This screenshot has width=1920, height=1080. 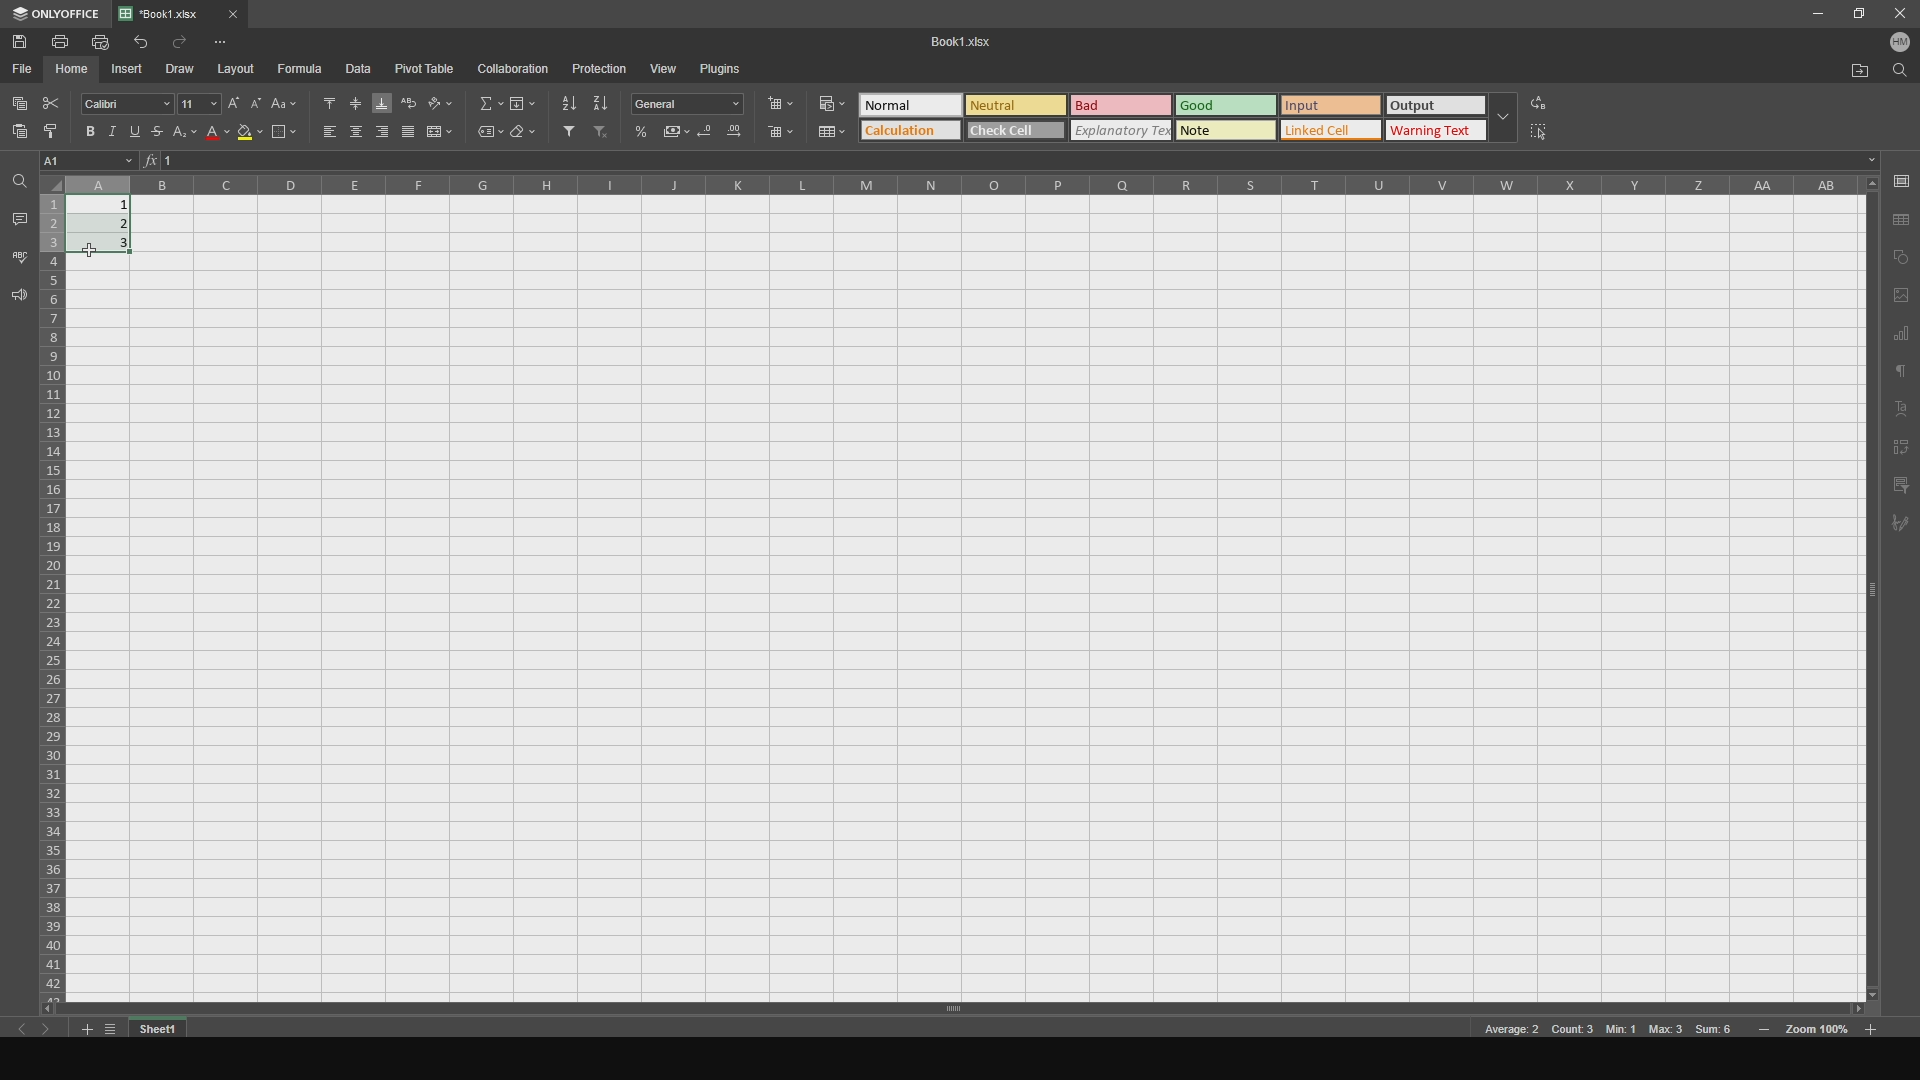 What do you see at coordinates (1902, 336) in the screenshot?
I see `chart` at bounding box center [1902, 336].